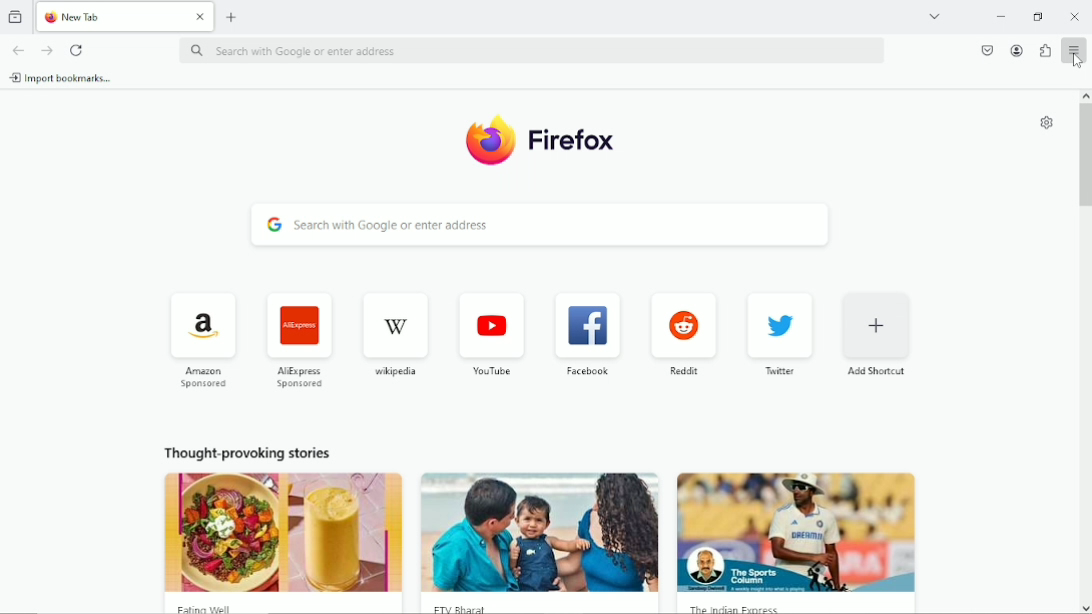 The image size is (1092, 614). I want to click on go forward, so click(46, 50).